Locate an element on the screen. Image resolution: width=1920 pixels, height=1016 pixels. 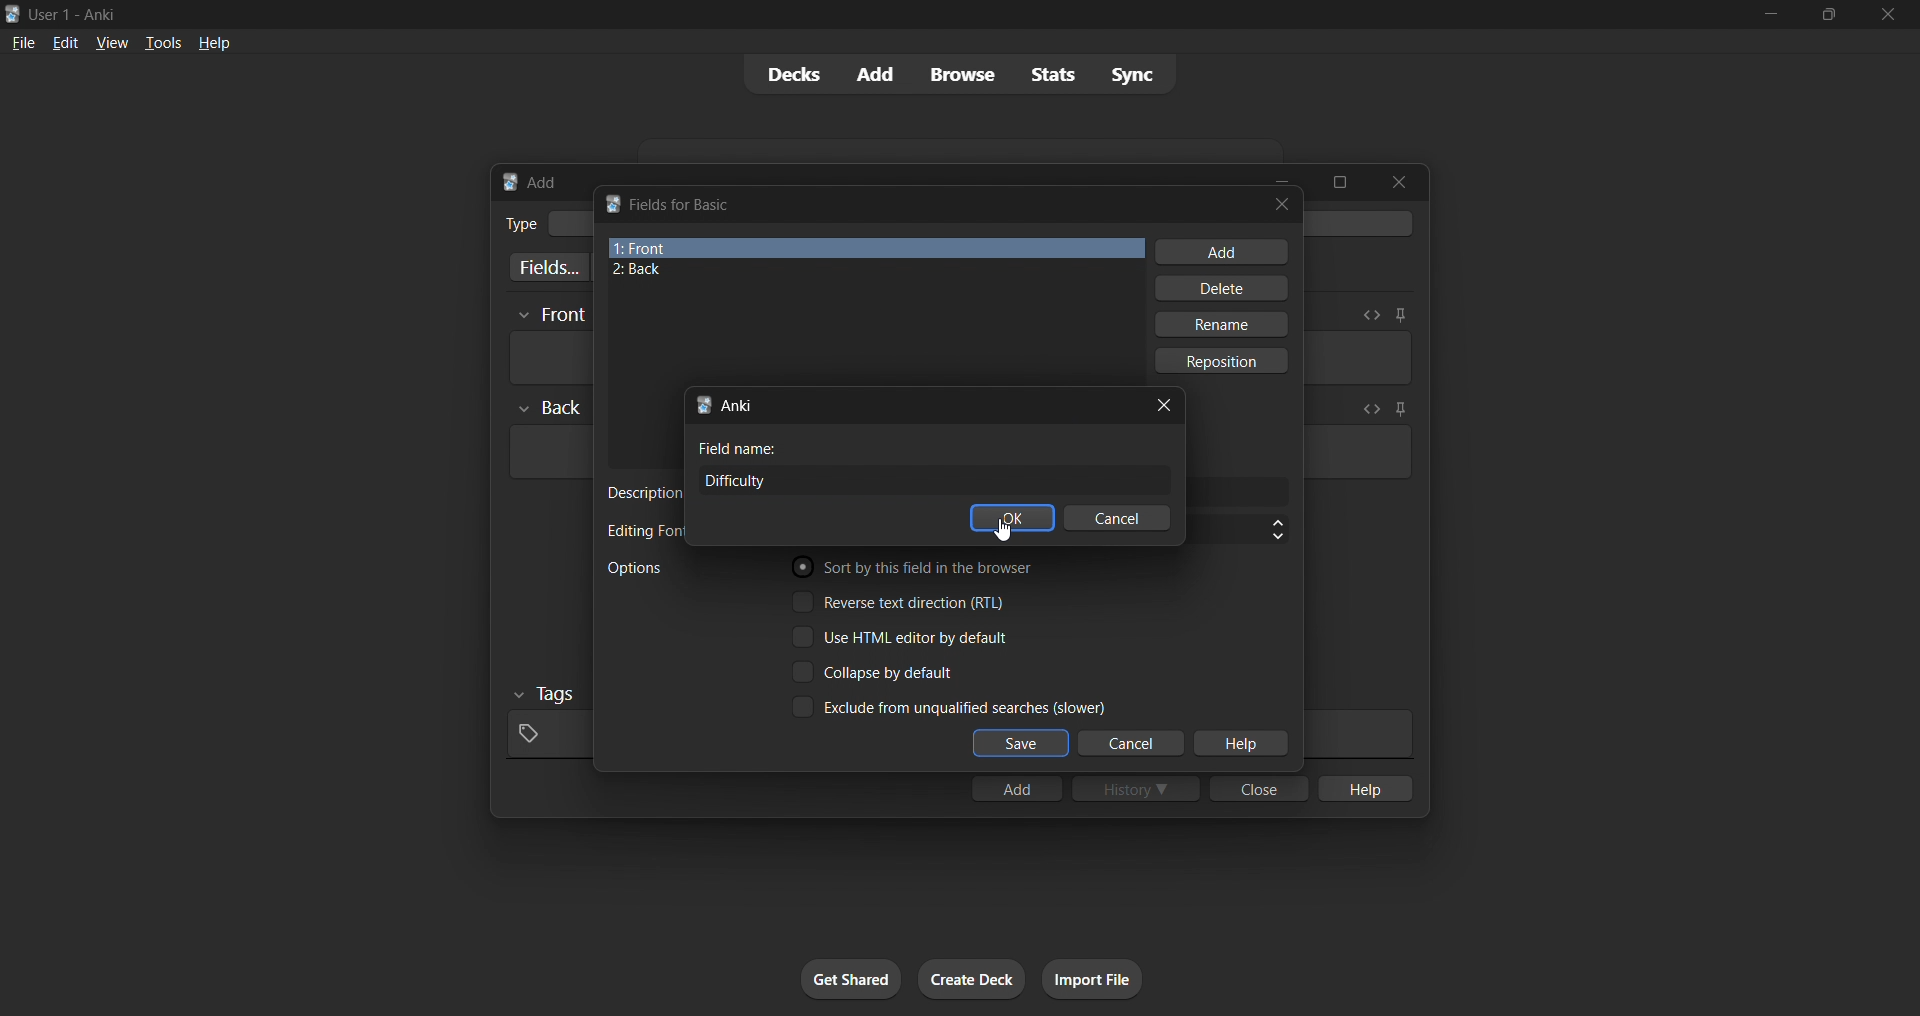
save is located at coordinates (1021, 744).